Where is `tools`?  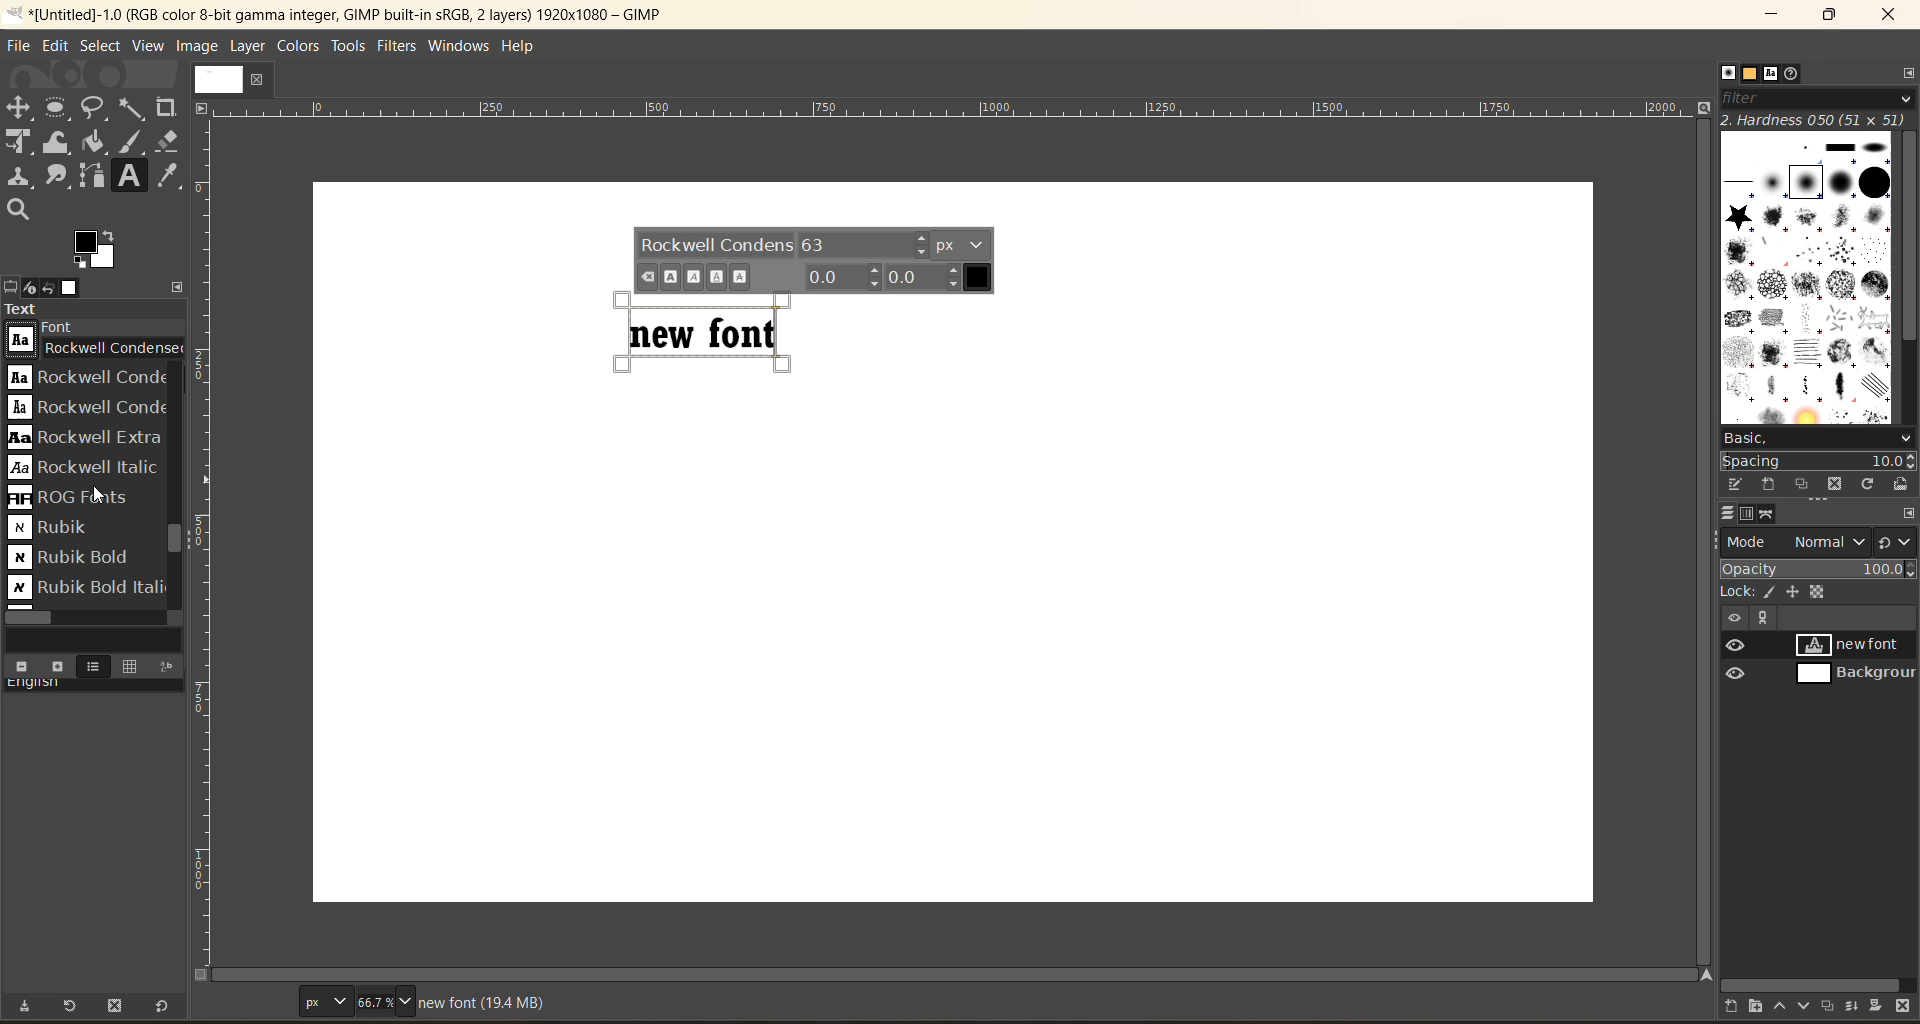
tools is located at coordinates (97, 160).